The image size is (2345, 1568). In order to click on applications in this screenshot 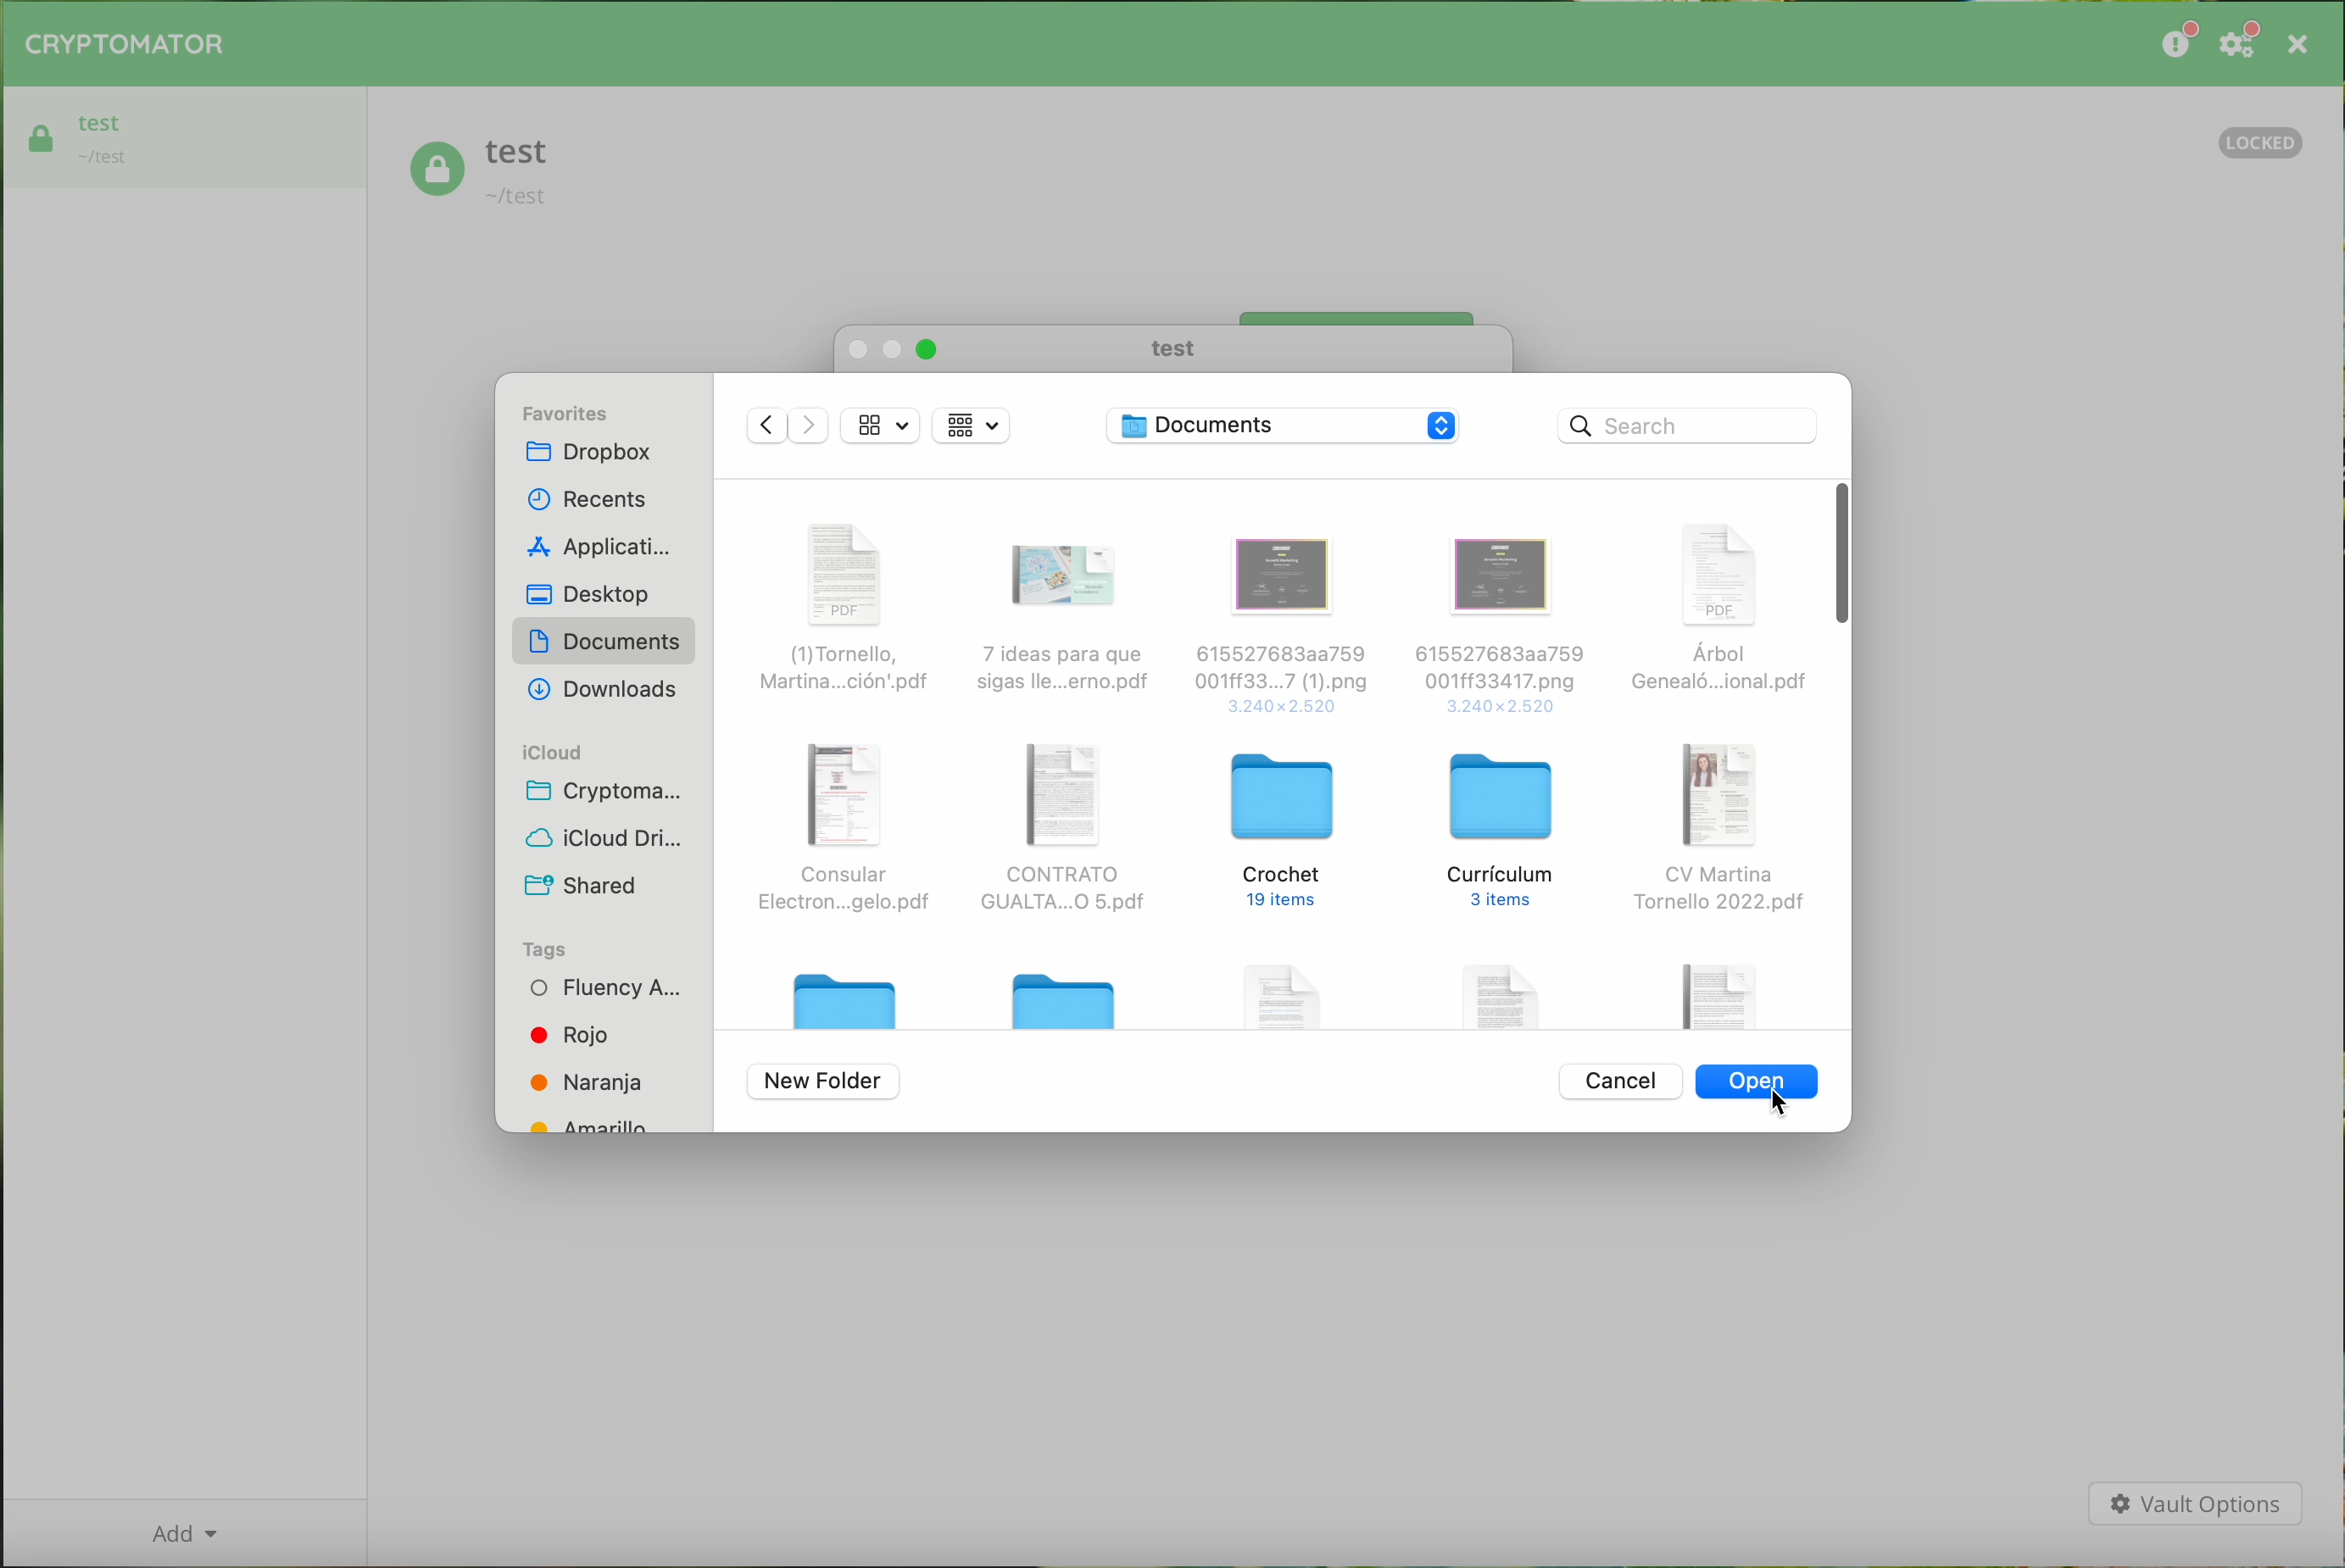, I will do `click(593, 547)`.